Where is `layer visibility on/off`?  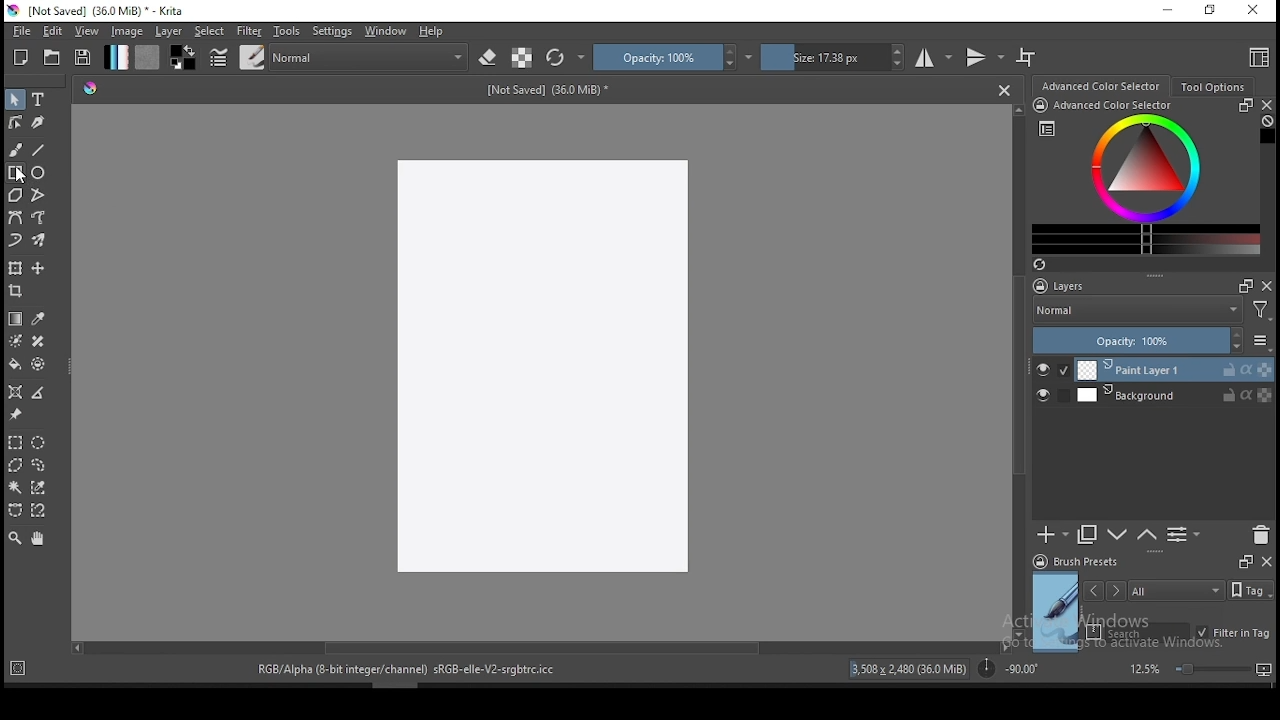
layer visibility on/off is located at coordinates (1053, 370).